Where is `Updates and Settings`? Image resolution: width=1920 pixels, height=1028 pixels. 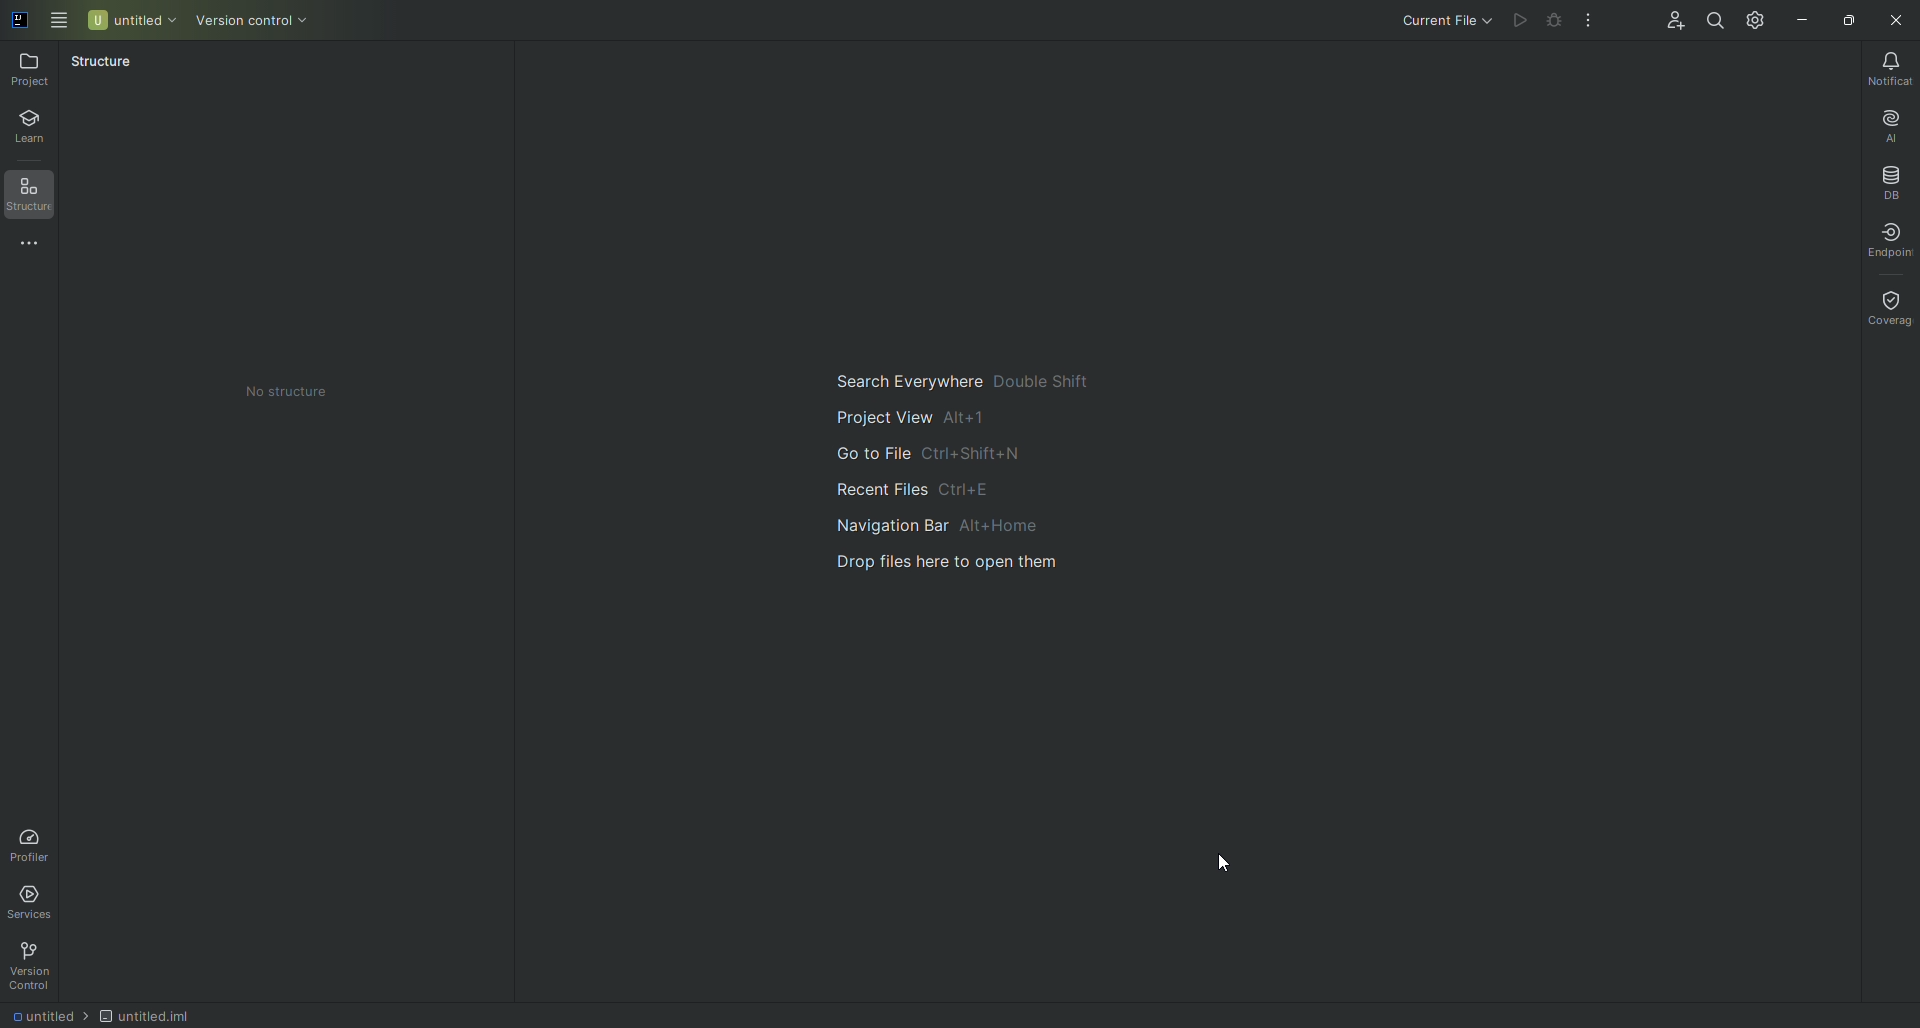 Updates and Settings is located at coordinates (1756, 19).